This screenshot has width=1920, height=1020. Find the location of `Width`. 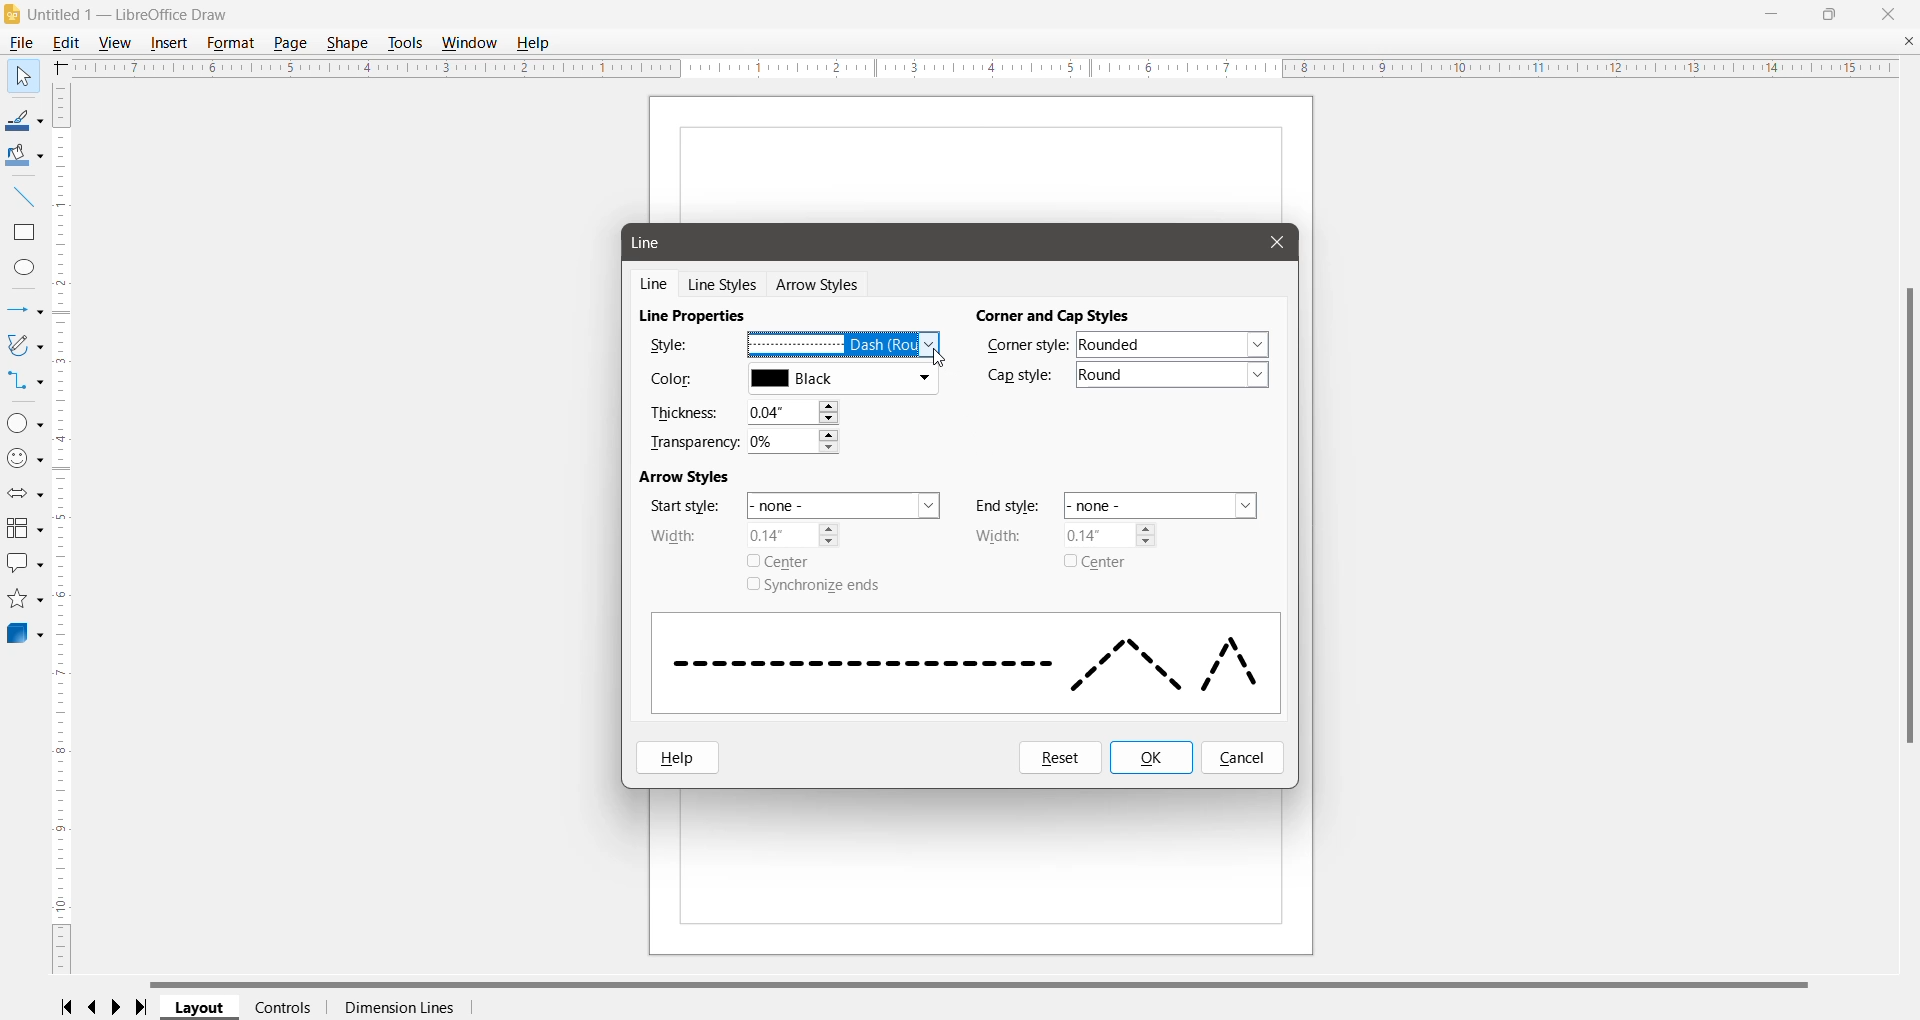

Width is located at coordinates (1003, 534).